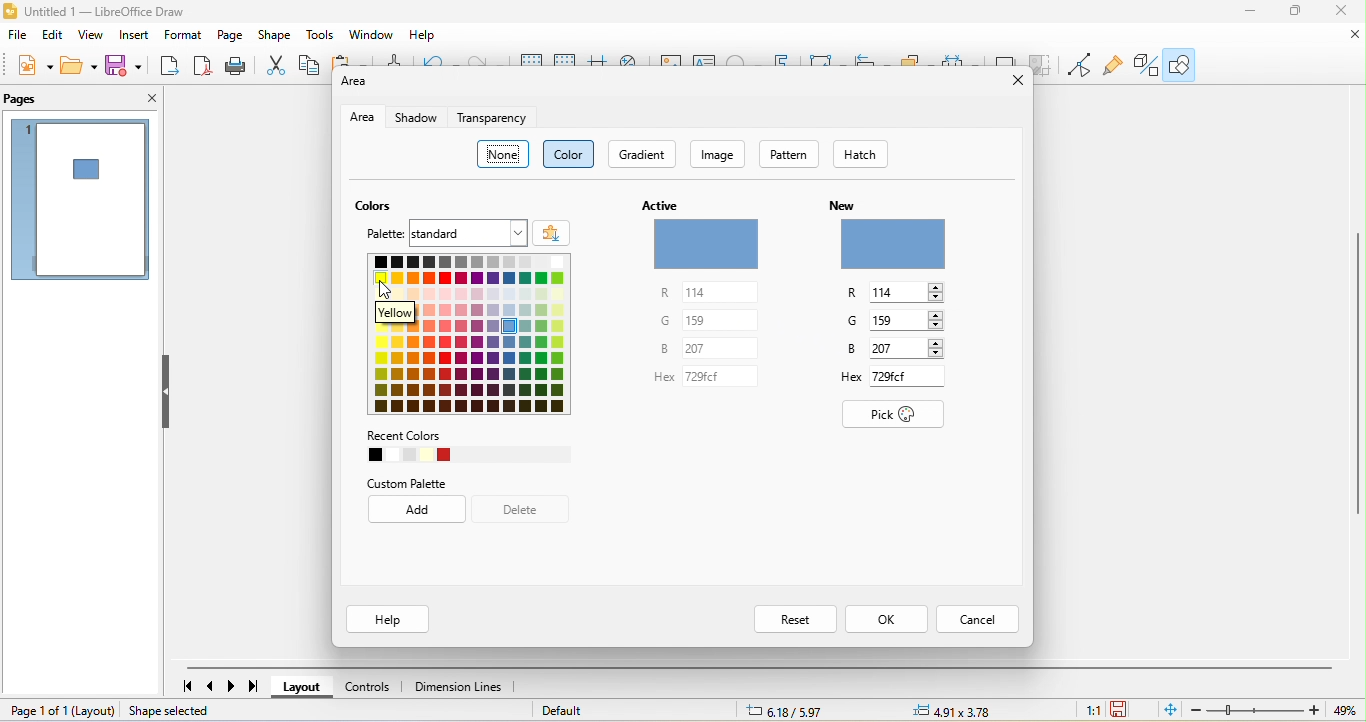 The width and height of the screenshot is (1366, 722). What do you see at coordinates (313, 67) in the screenshot?
I see `copy` at bounding box center [313, 67].